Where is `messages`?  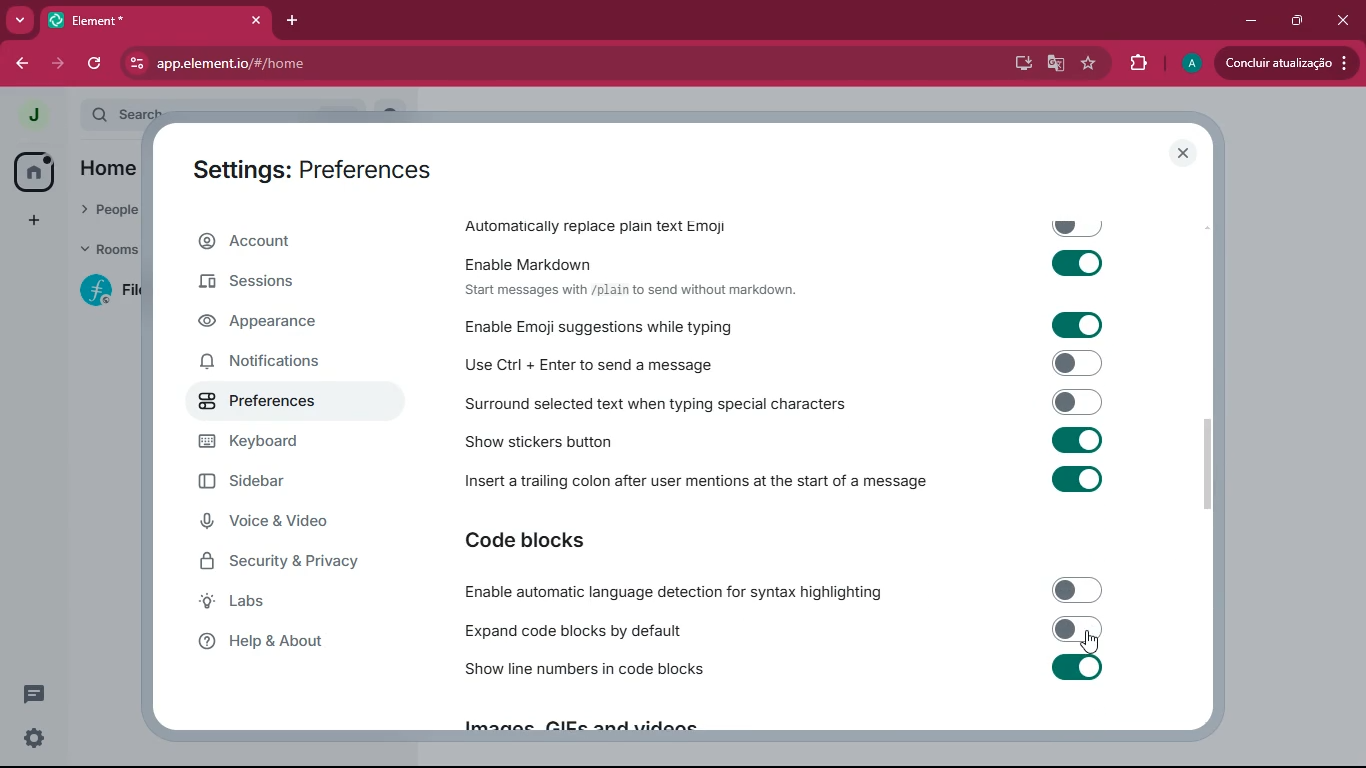
messages is located at coordinates (38, 694).